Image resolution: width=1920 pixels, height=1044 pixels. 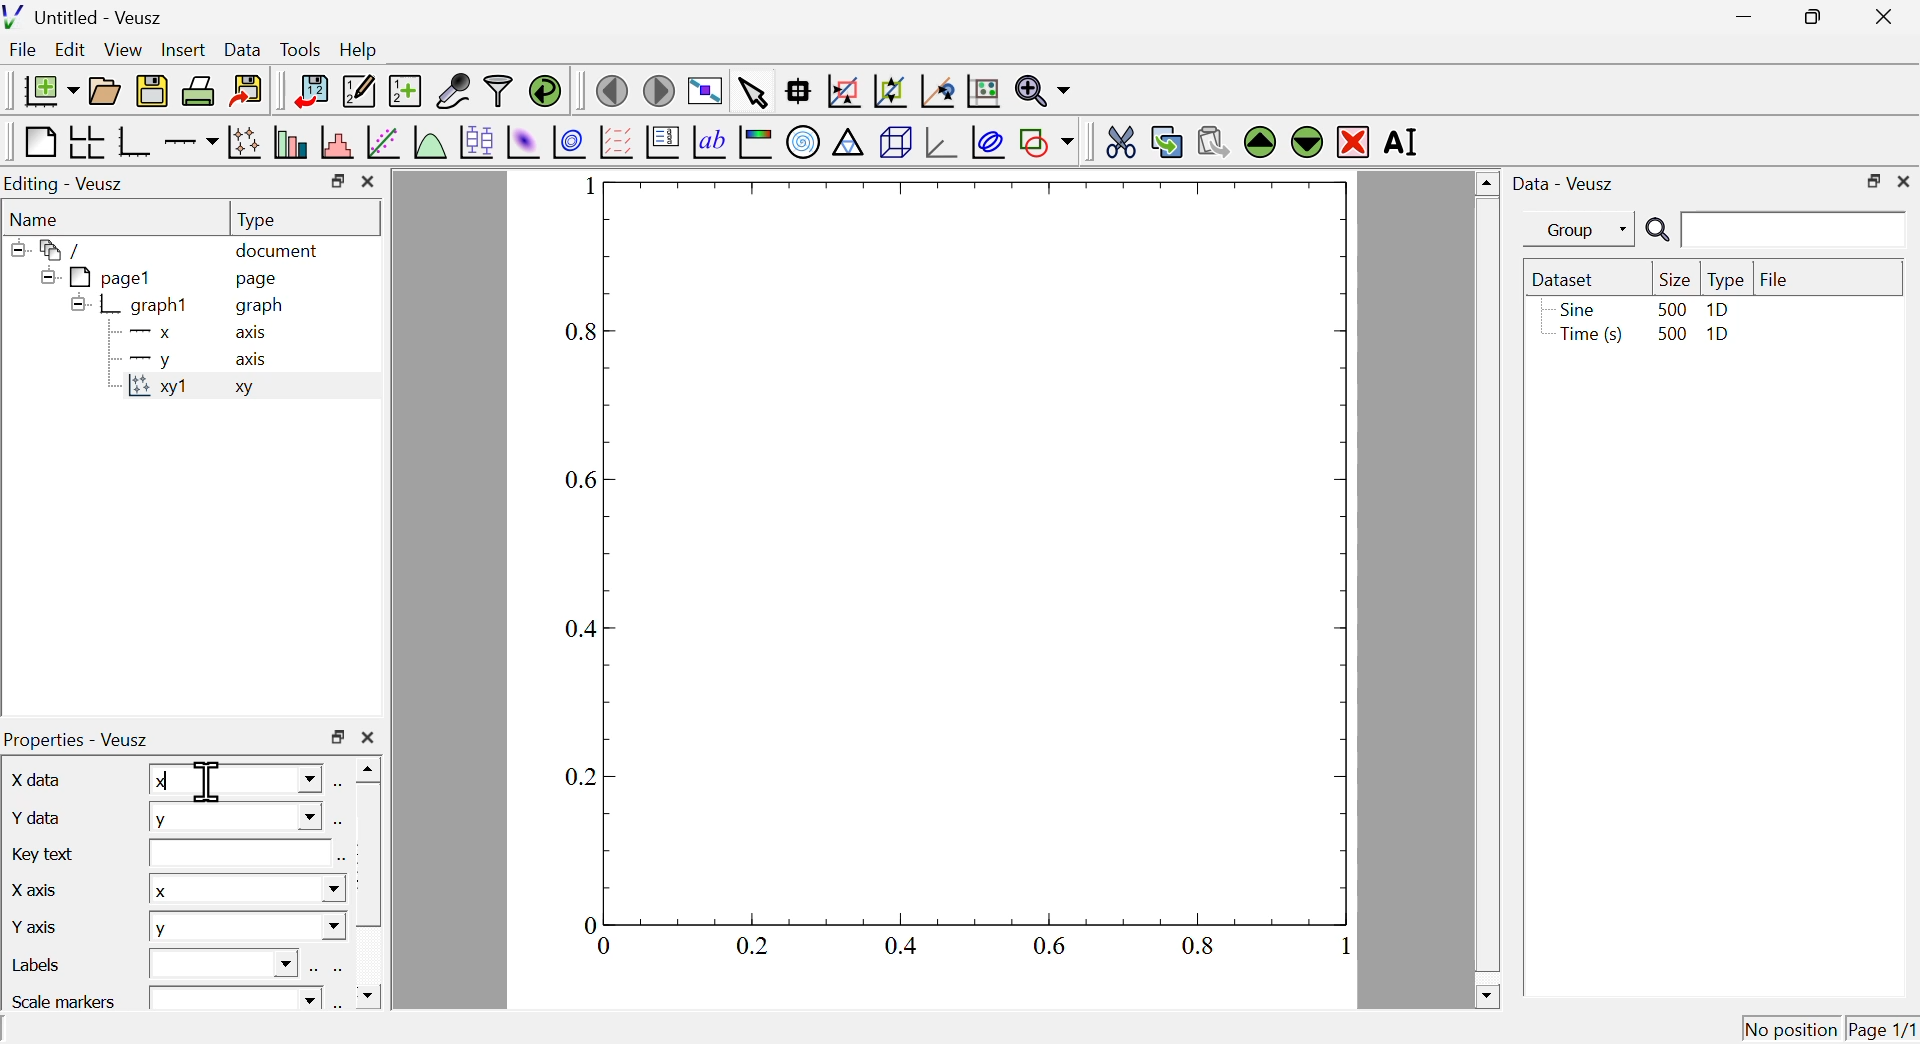 What do you see at coordinates (357, 91) in the screenshot?
I see `edit and enter new datasets` at bounding box center [357, 91].